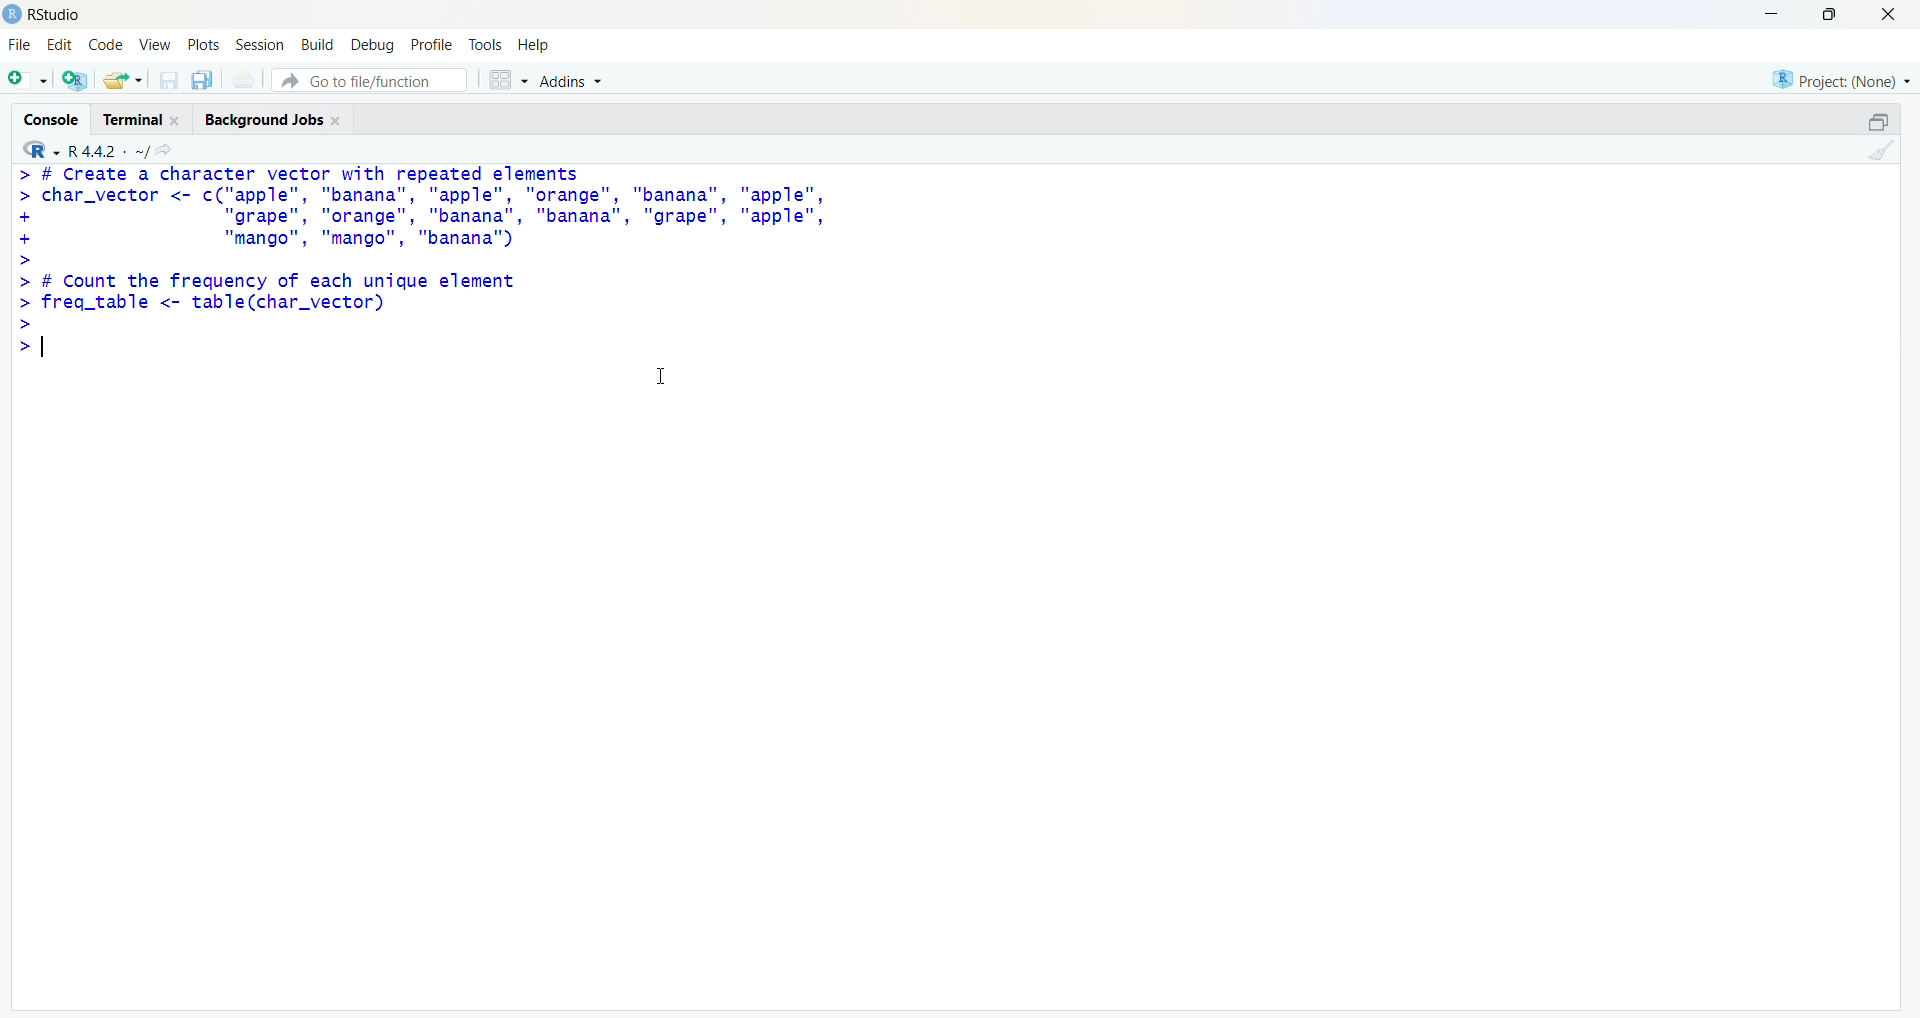 The width and height of the screenshot is (1920, 1018). Describe the element at coordinates (541, 47) in the screenshot. I see `Help` at that location.